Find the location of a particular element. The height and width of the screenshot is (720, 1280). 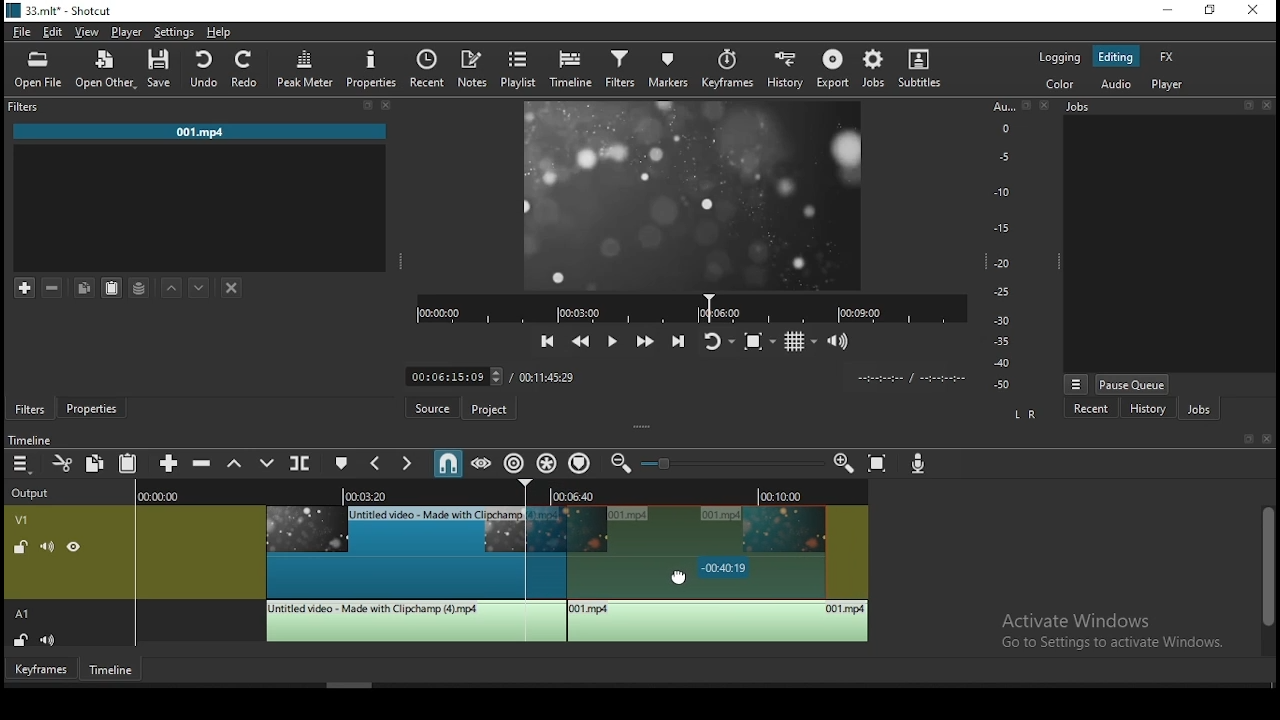

scroll bar is located at coordinates (1266, 580).